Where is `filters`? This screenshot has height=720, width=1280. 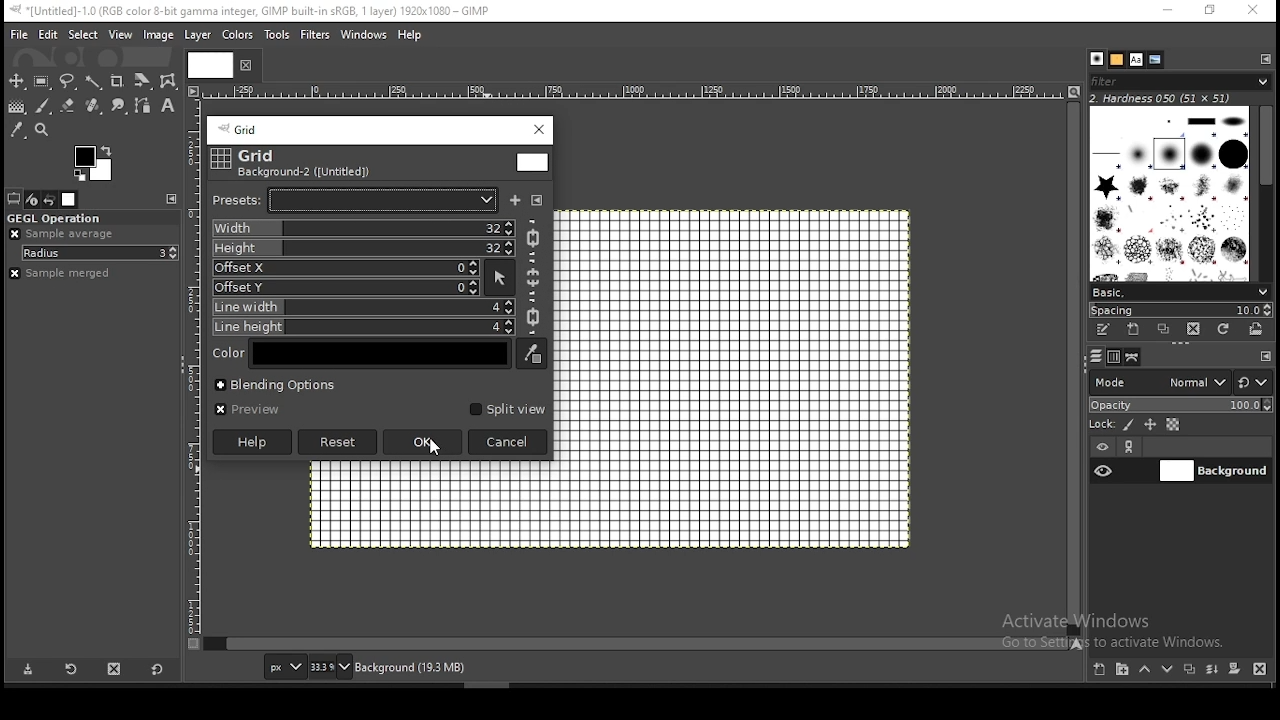 filters is located at coordinates (316, 36).